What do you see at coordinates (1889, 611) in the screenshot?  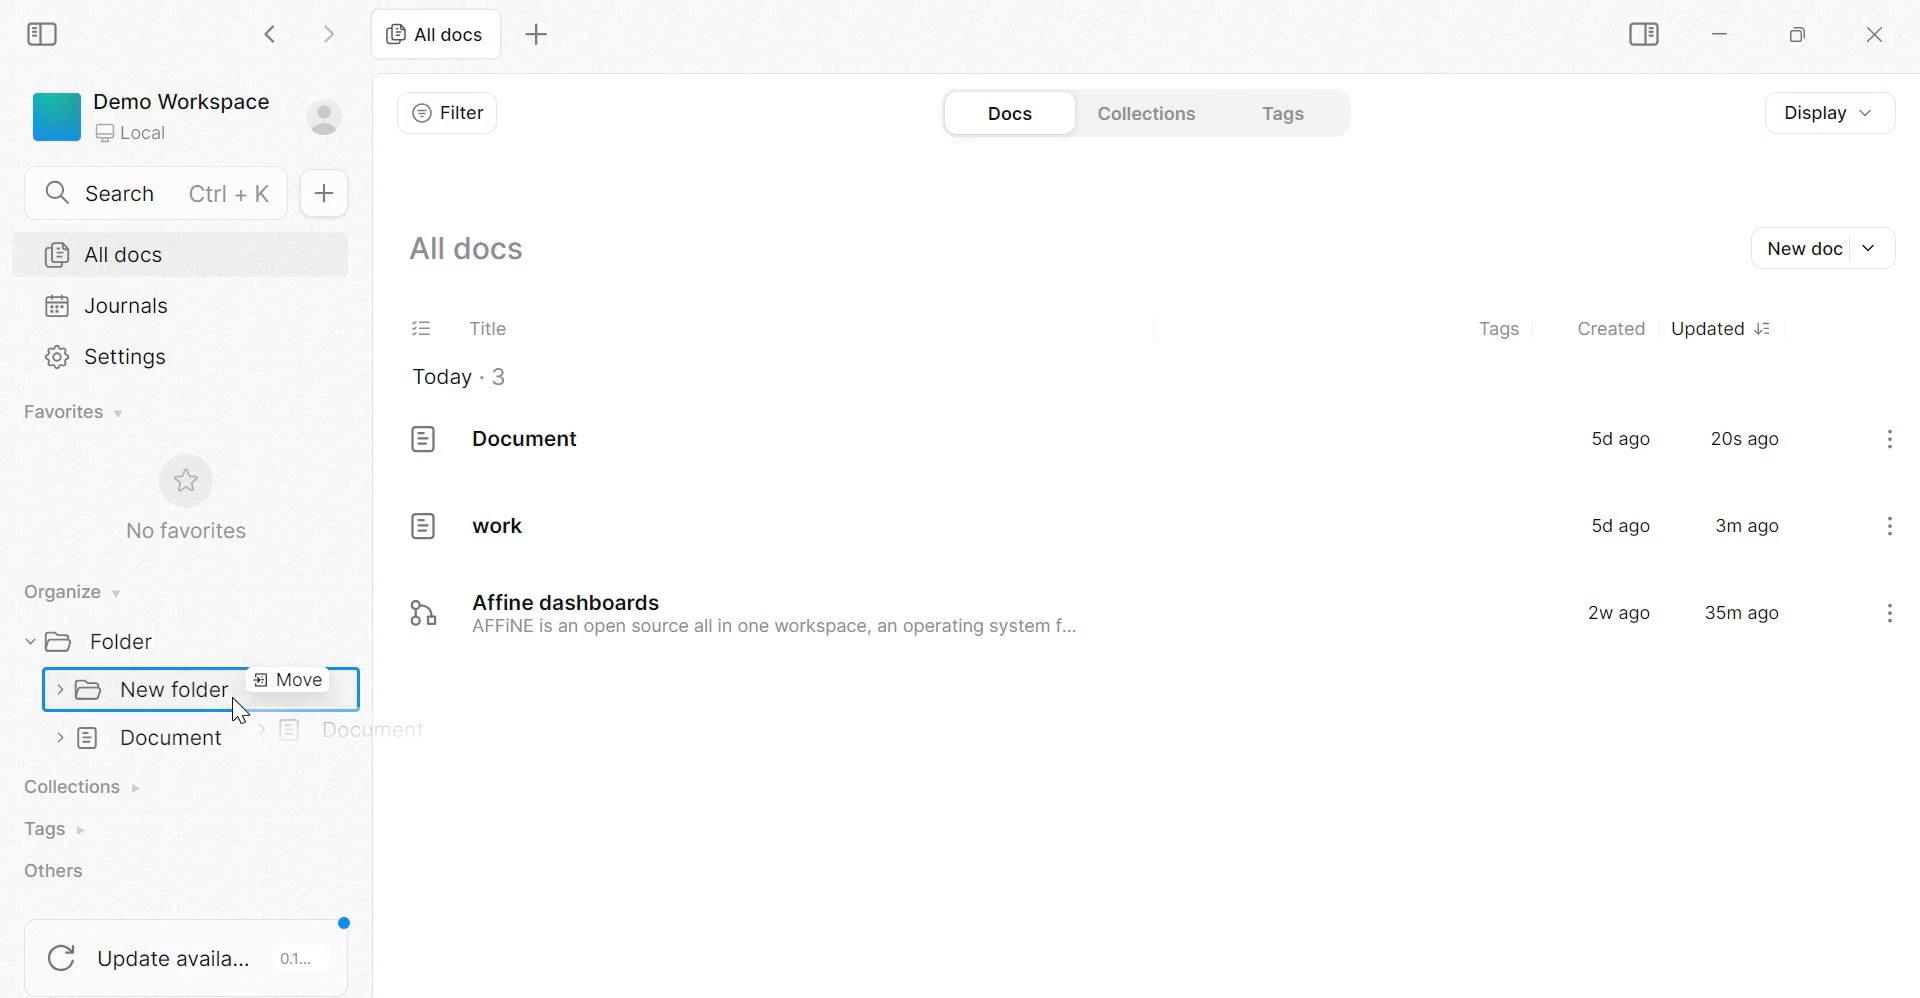 I see `kebab menu` at bounding box center [1889, 611].